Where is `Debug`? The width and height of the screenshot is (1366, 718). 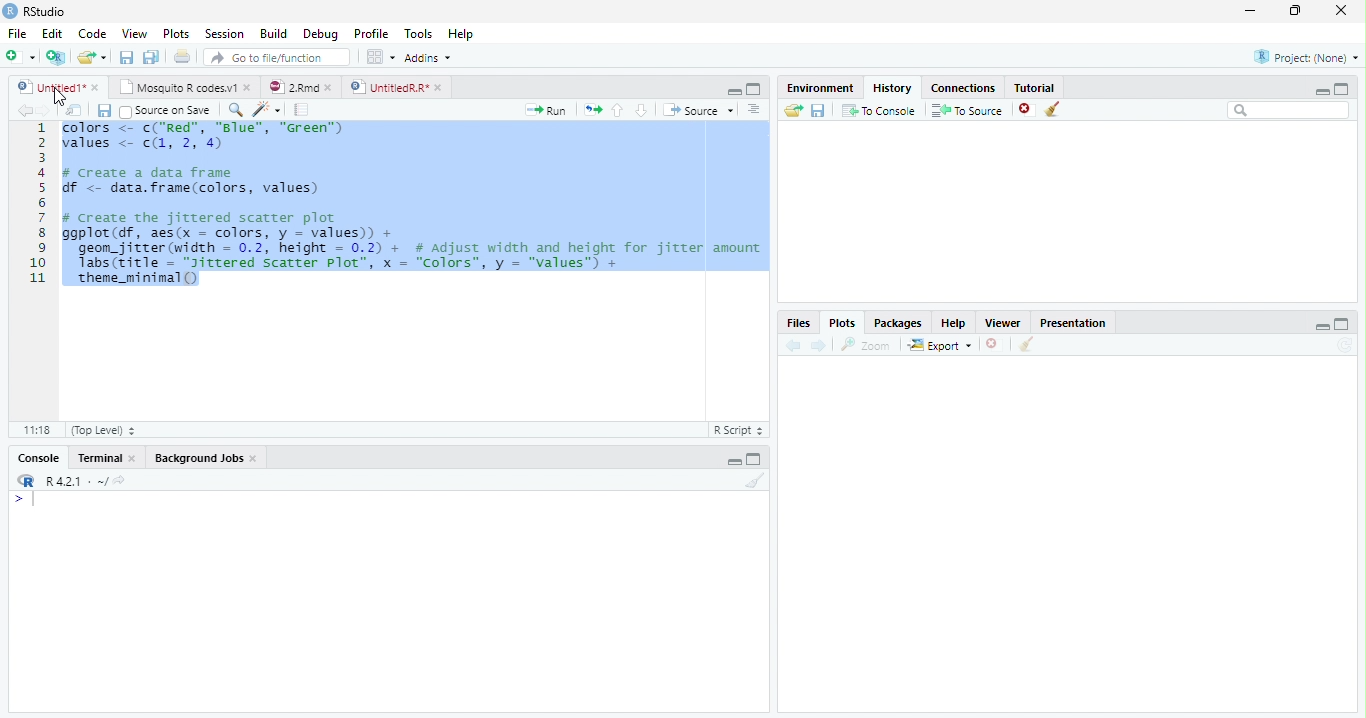 Debug is located at coordinates (320, 34).